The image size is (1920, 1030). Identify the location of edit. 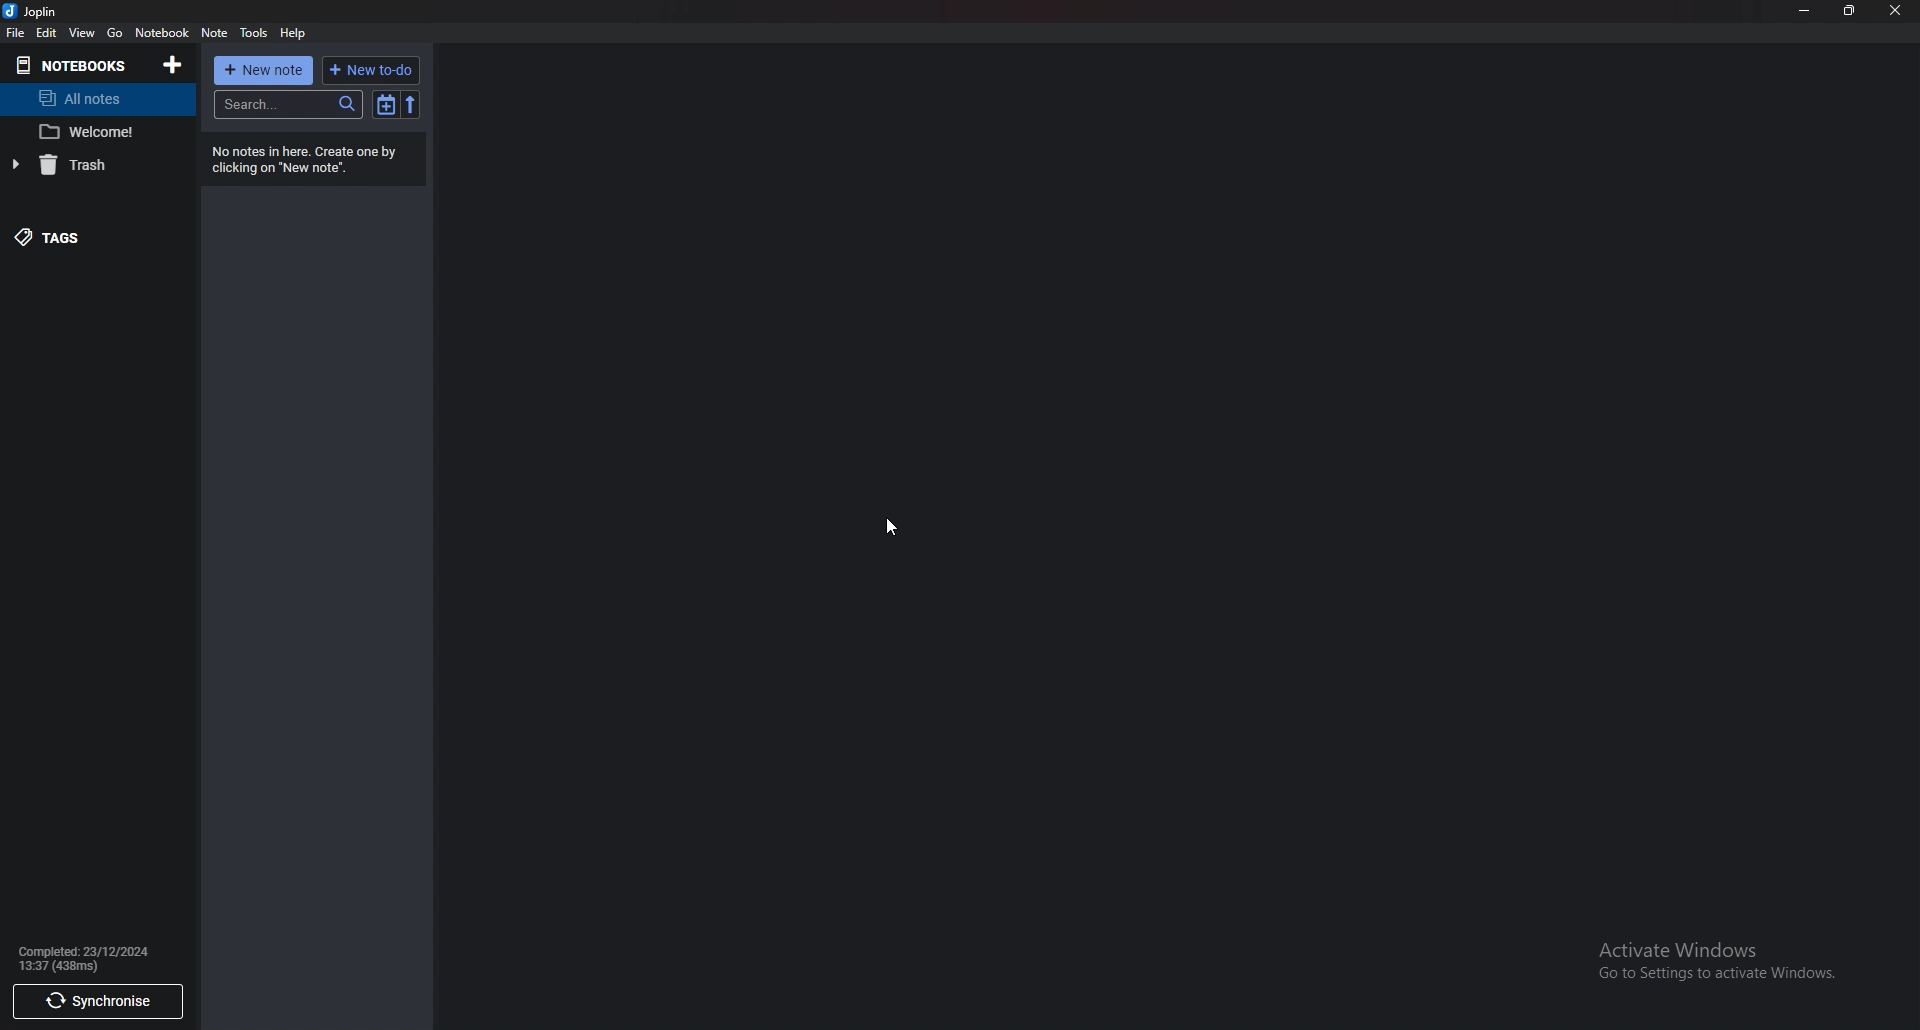
(46, 33).